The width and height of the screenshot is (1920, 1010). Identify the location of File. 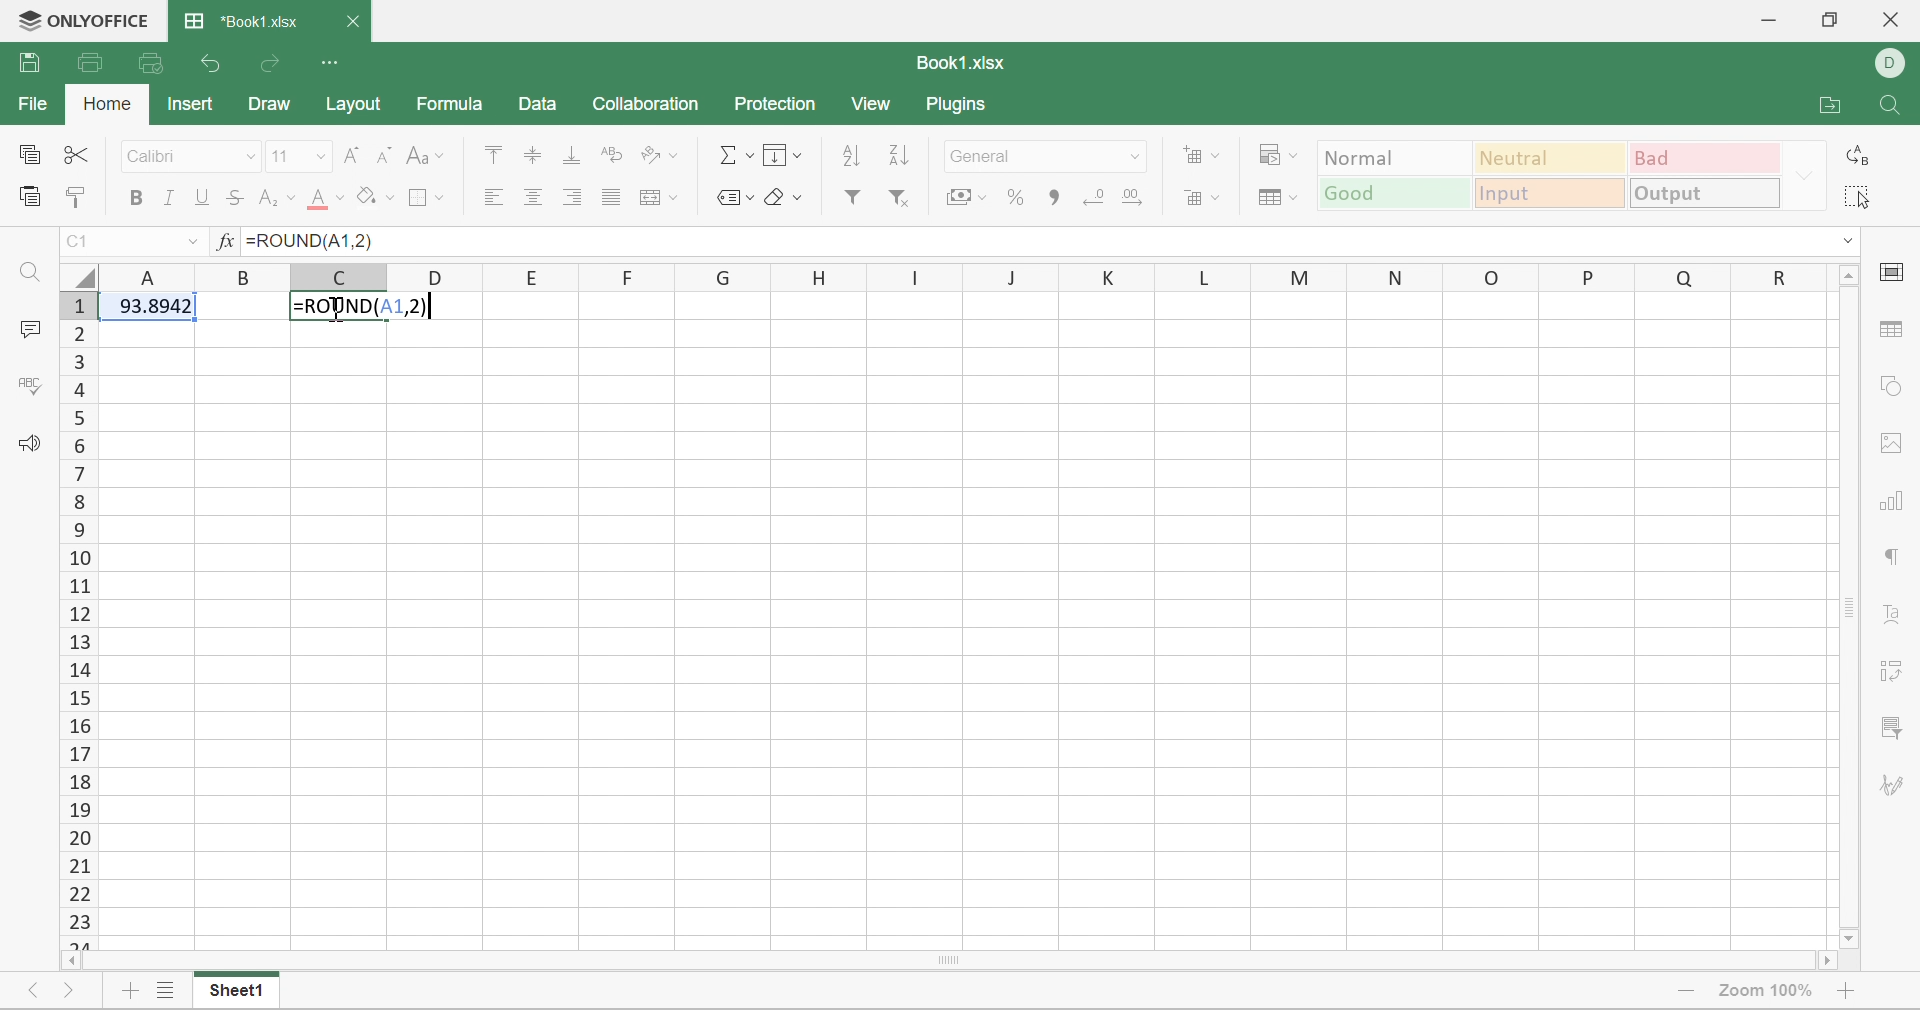
(31, 102).